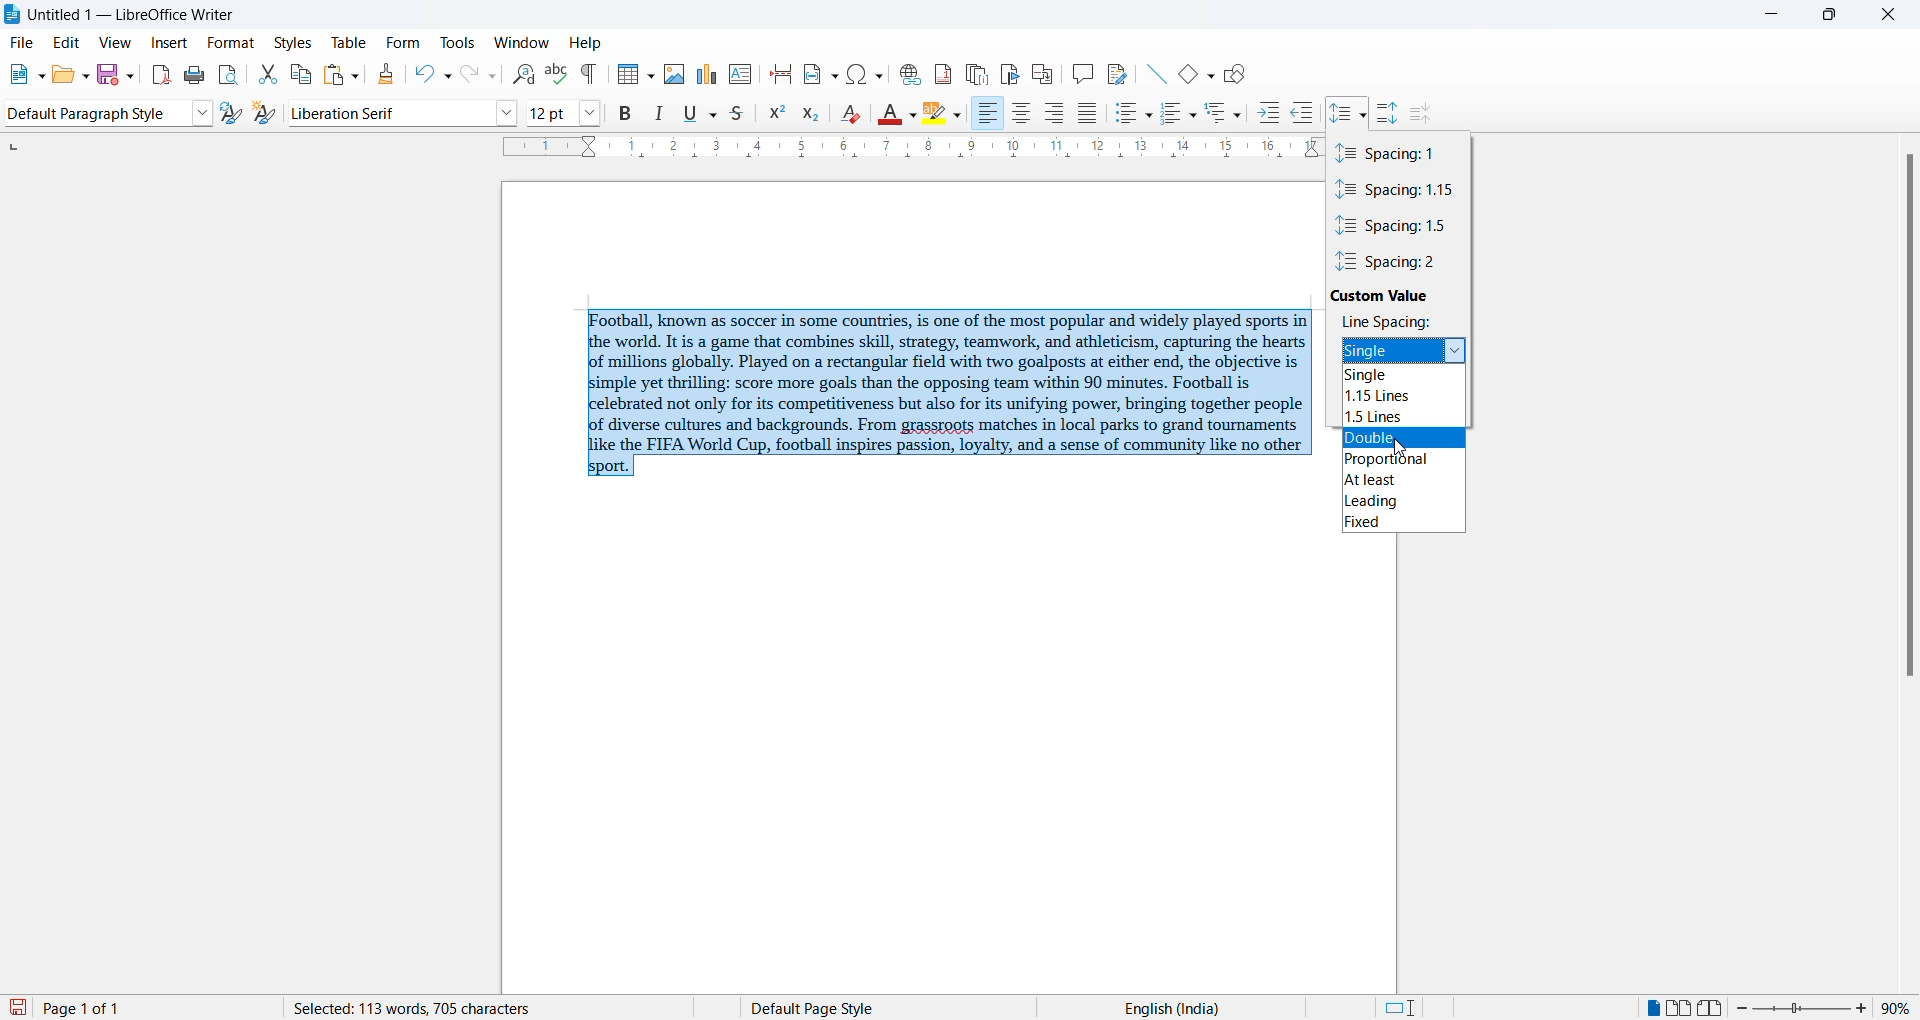  Describe the element at coordinates (1743, 1008) in the screenshot. I see `decrease zoom` at that location.